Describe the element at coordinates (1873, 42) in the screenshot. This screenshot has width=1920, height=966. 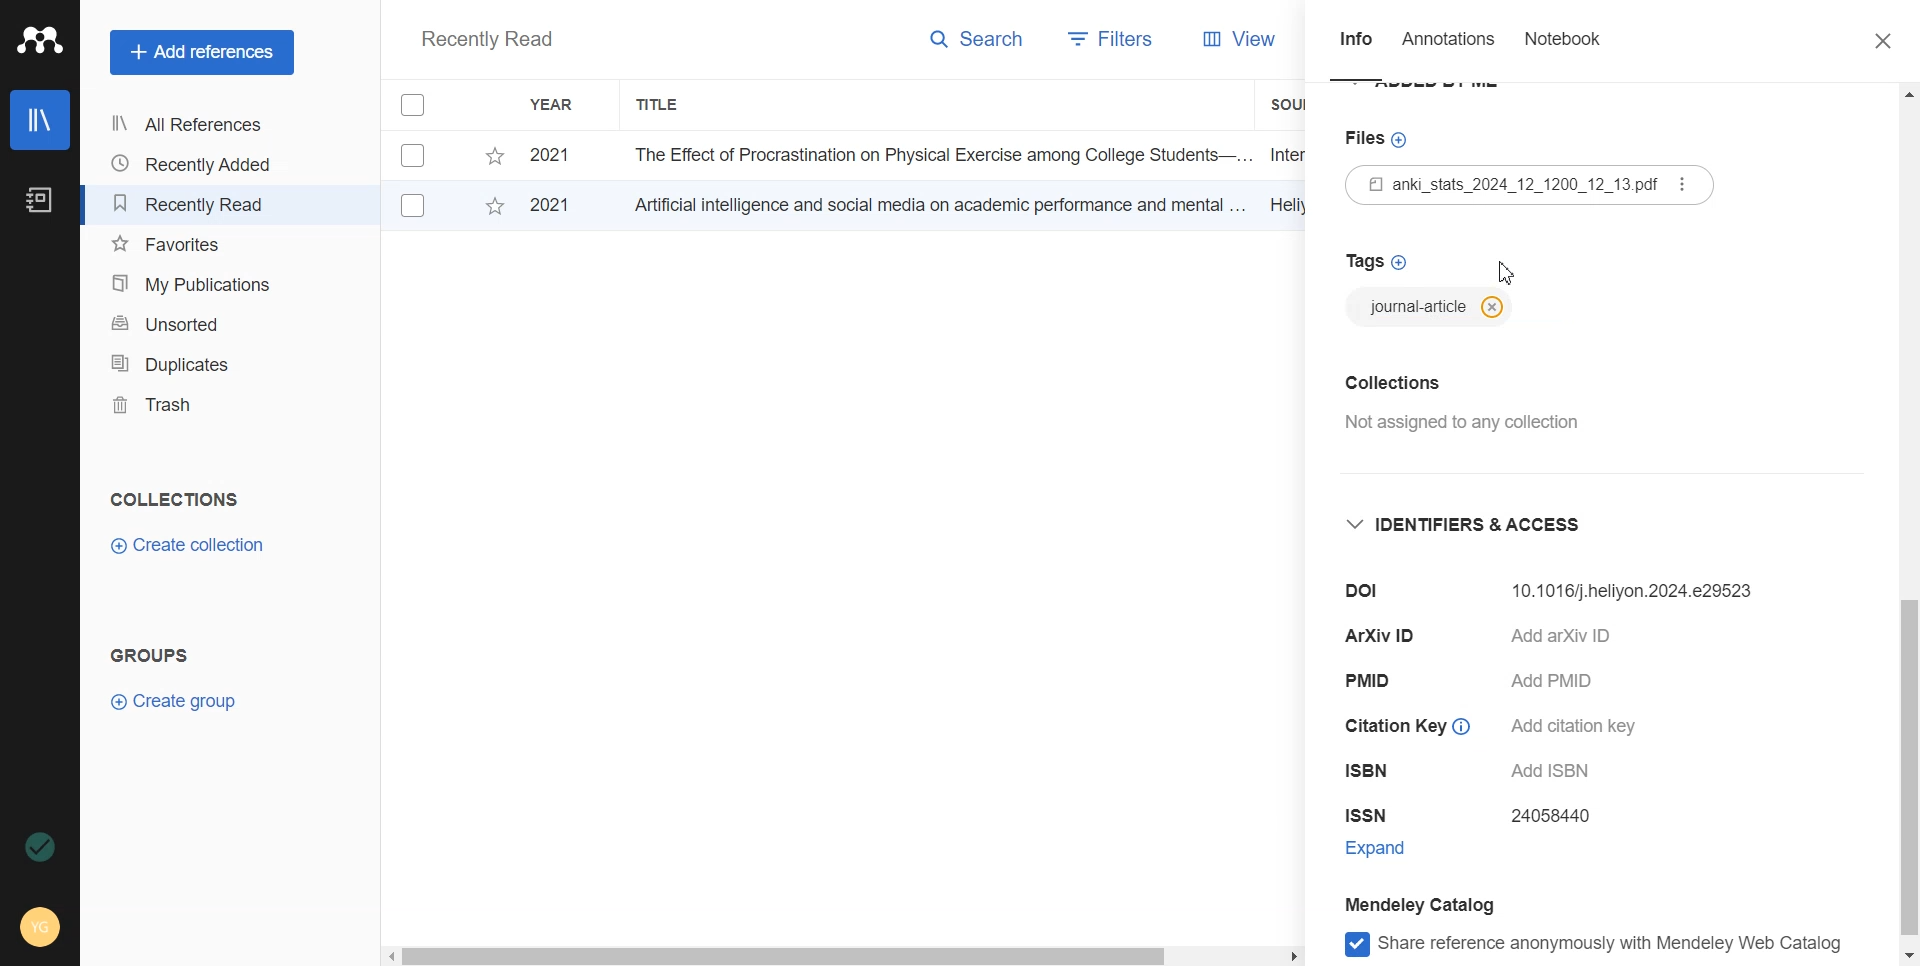
I see `Close ` at that location.